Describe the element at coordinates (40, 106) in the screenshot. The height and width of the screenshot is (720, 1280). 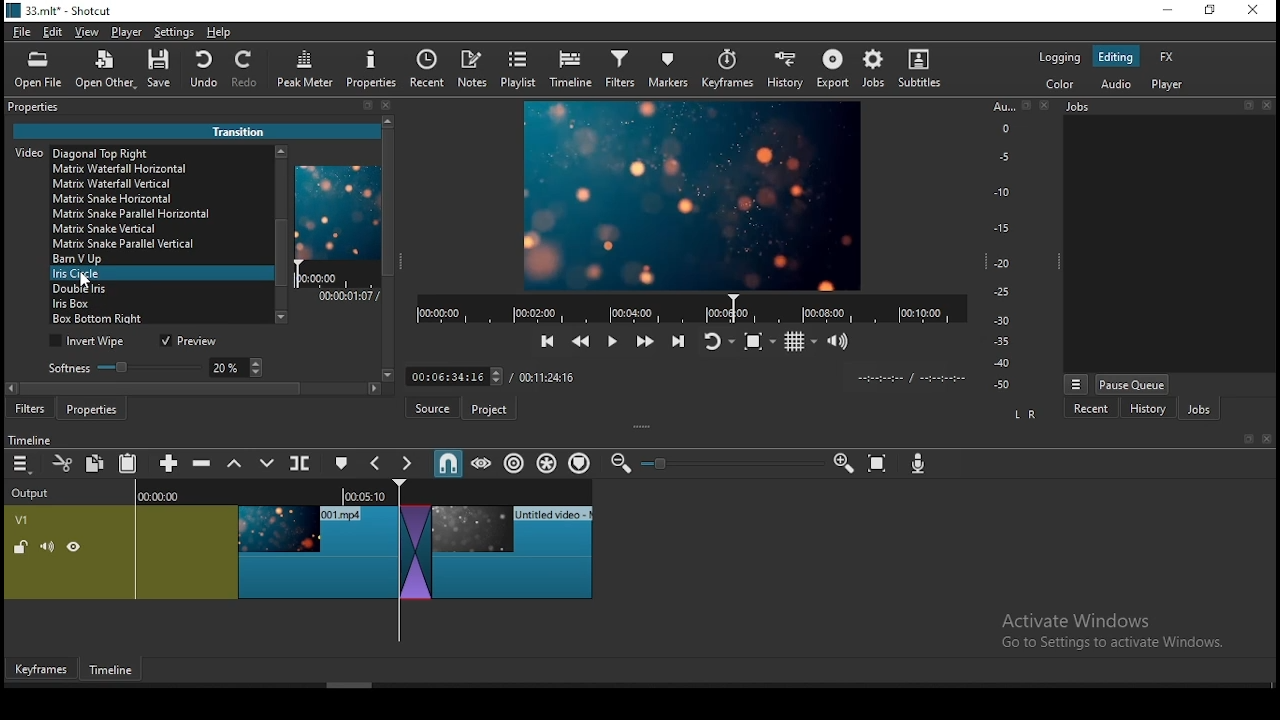
I see `properties` at that location.